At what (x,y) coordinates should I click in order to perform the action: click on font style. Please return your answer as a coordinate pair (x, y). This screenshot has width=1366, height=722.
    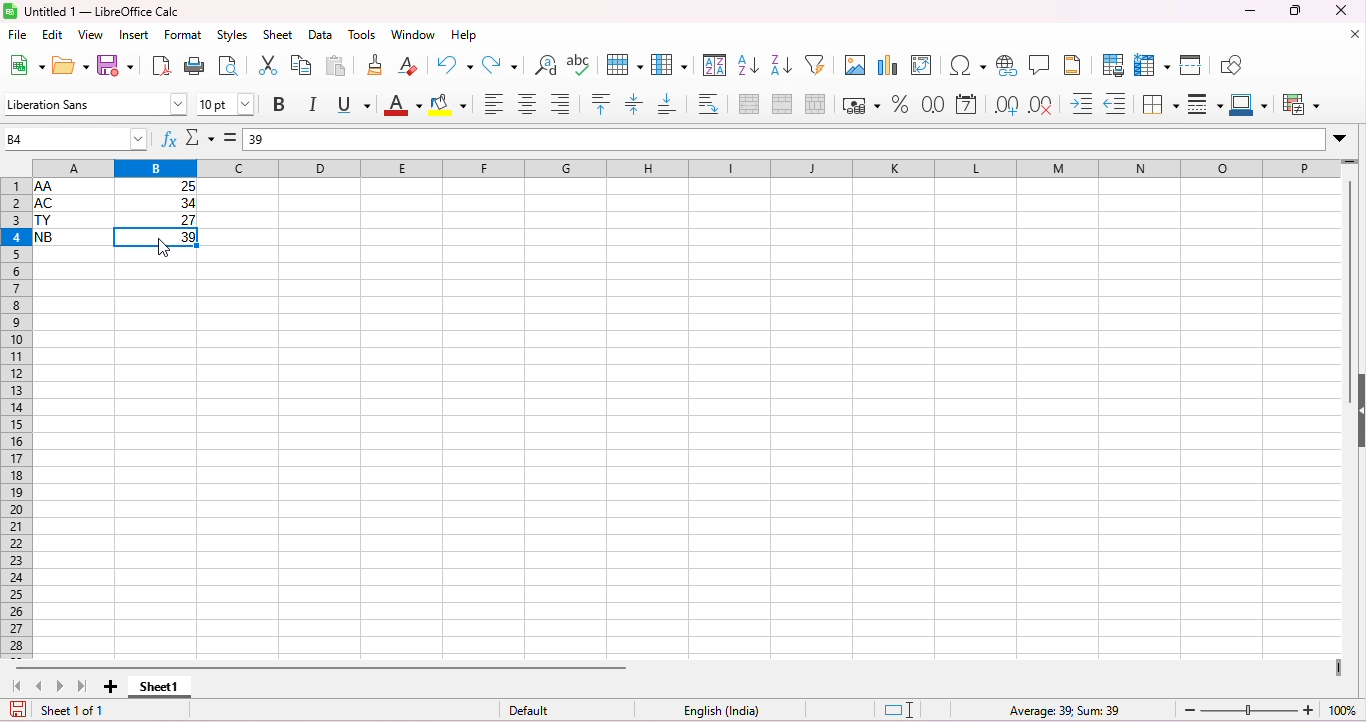
    Looking at the image, I should click on (94, 103).